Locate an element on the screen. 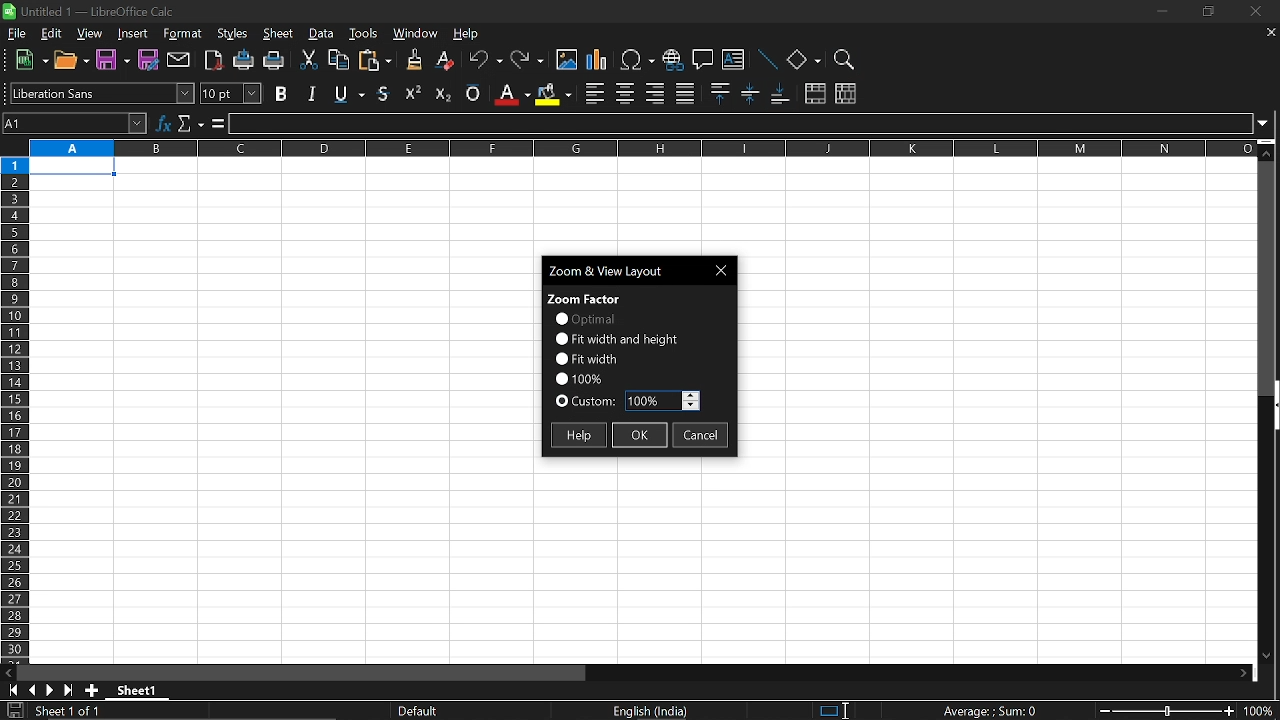  fit width is located at coordinates (586, 358).